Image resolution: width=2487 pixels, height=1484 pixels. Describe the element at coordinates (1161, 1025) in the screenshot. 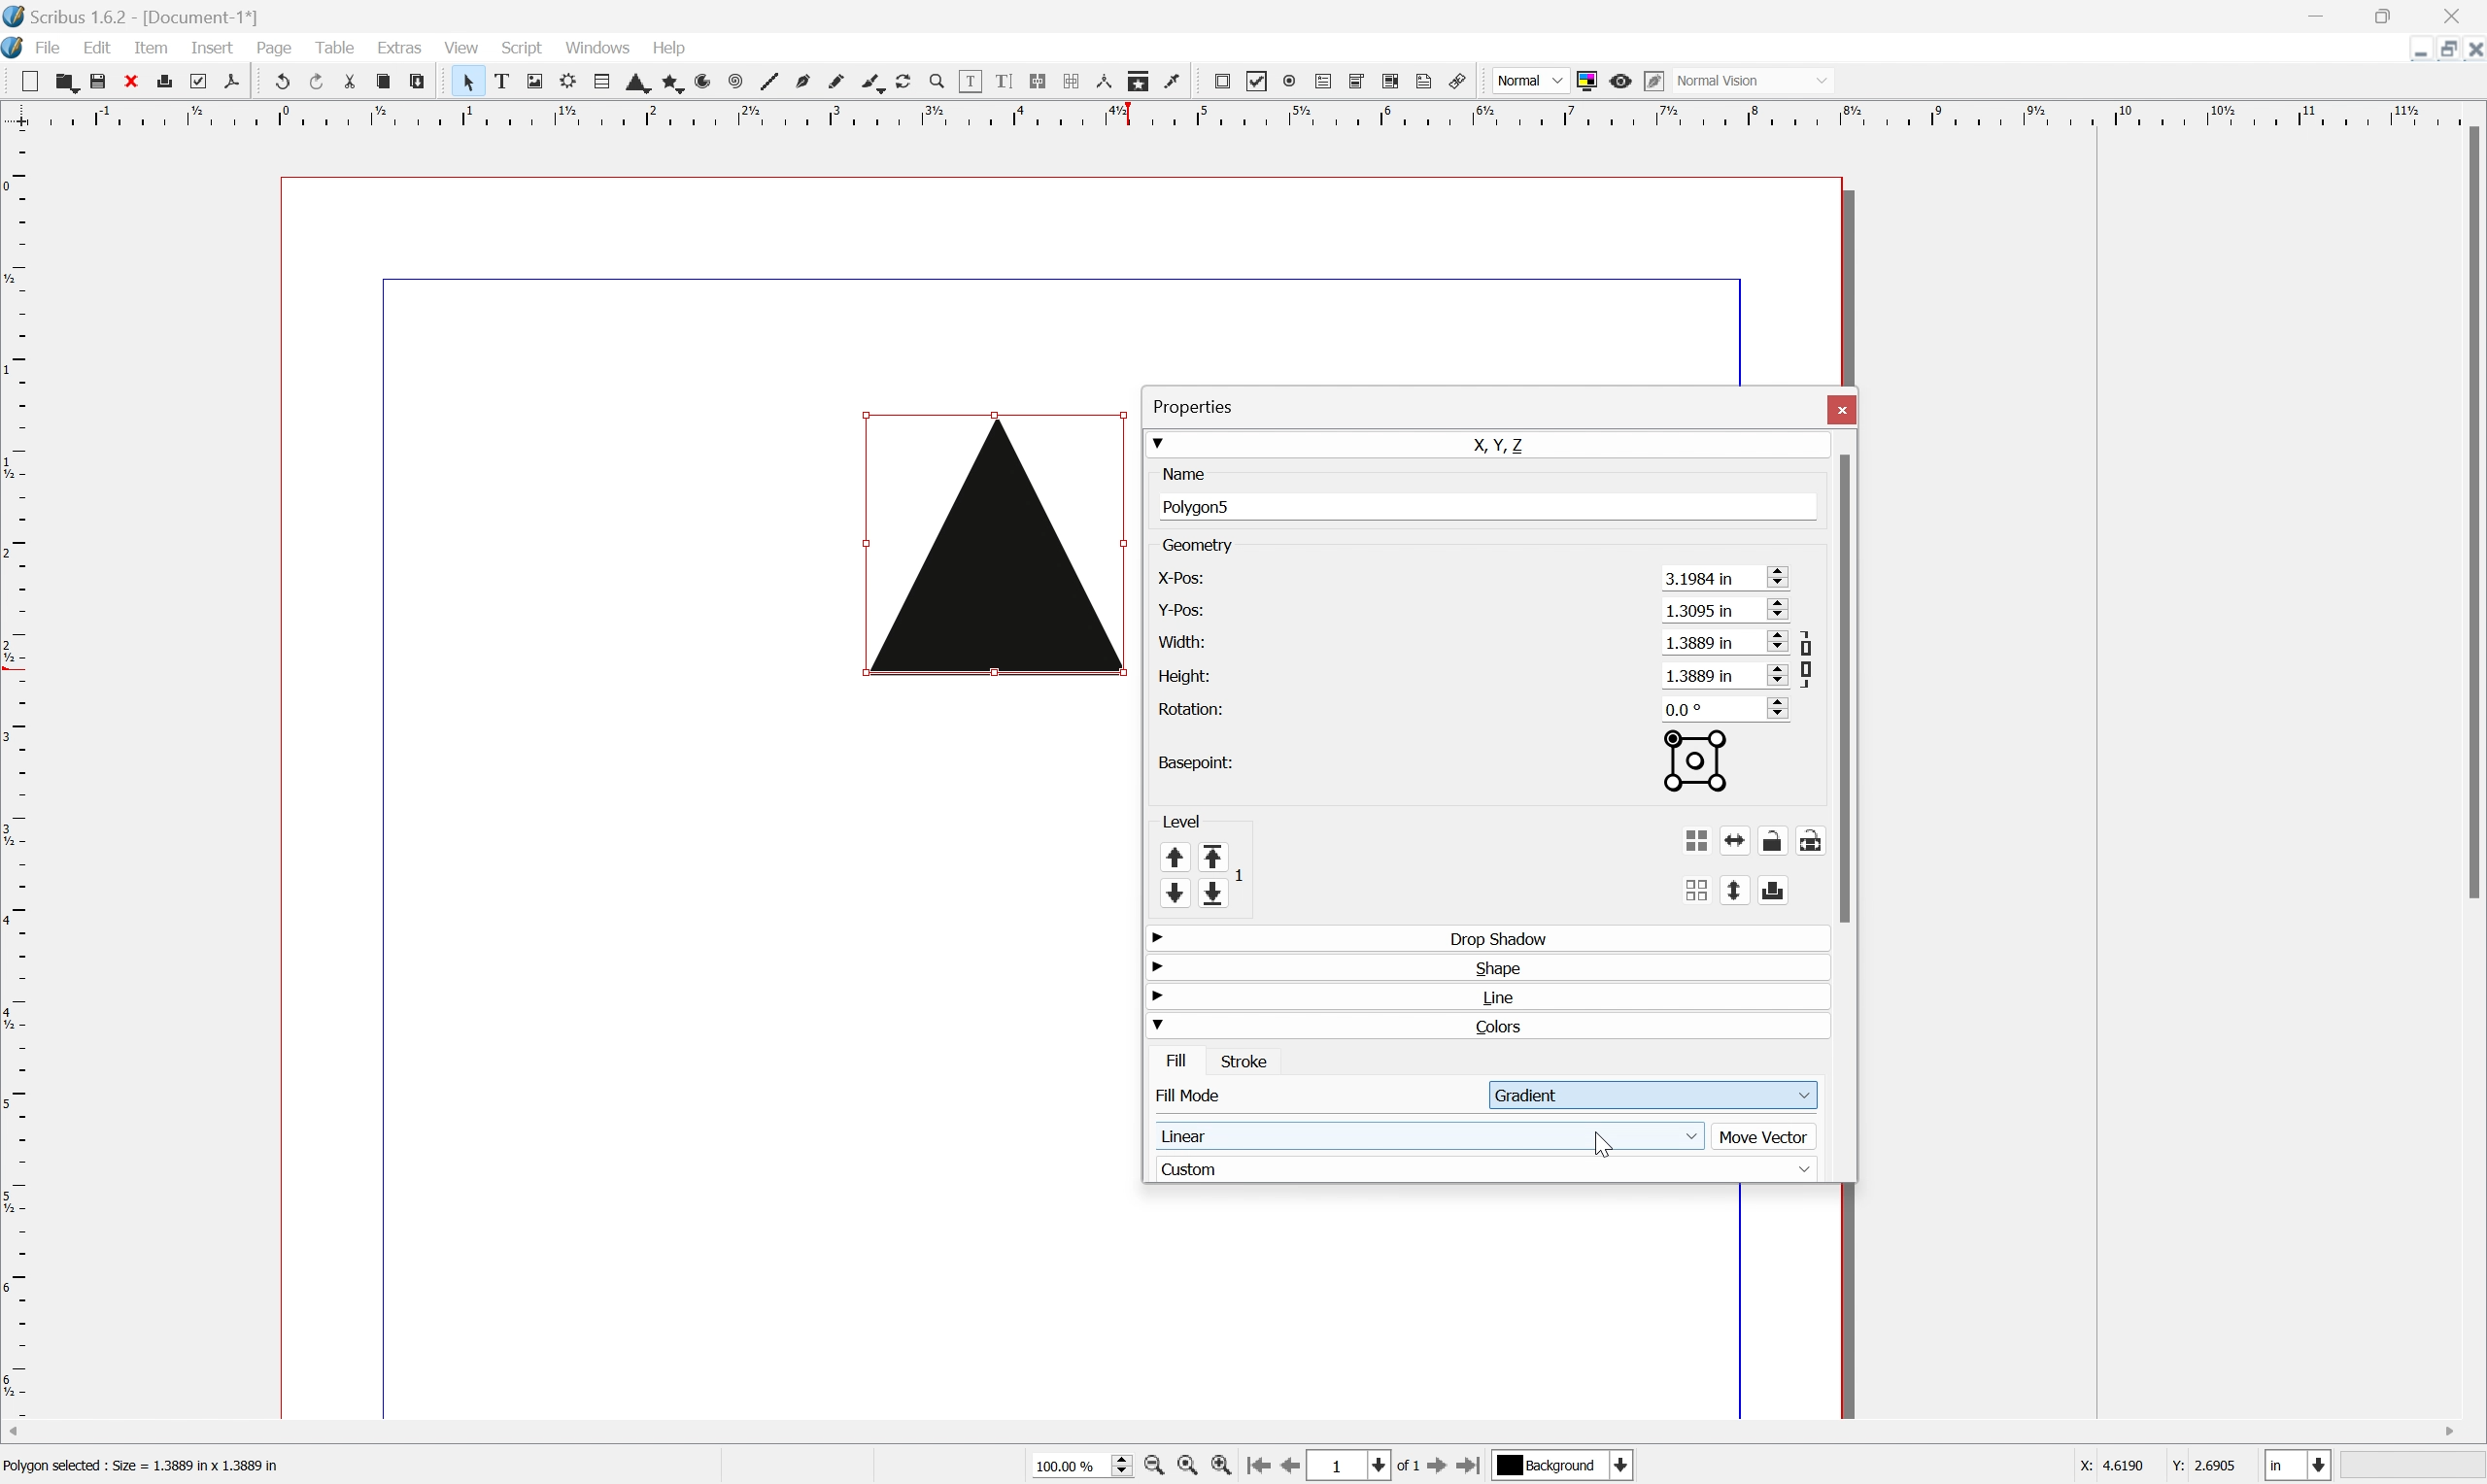

I see `Drop Down` at that location.